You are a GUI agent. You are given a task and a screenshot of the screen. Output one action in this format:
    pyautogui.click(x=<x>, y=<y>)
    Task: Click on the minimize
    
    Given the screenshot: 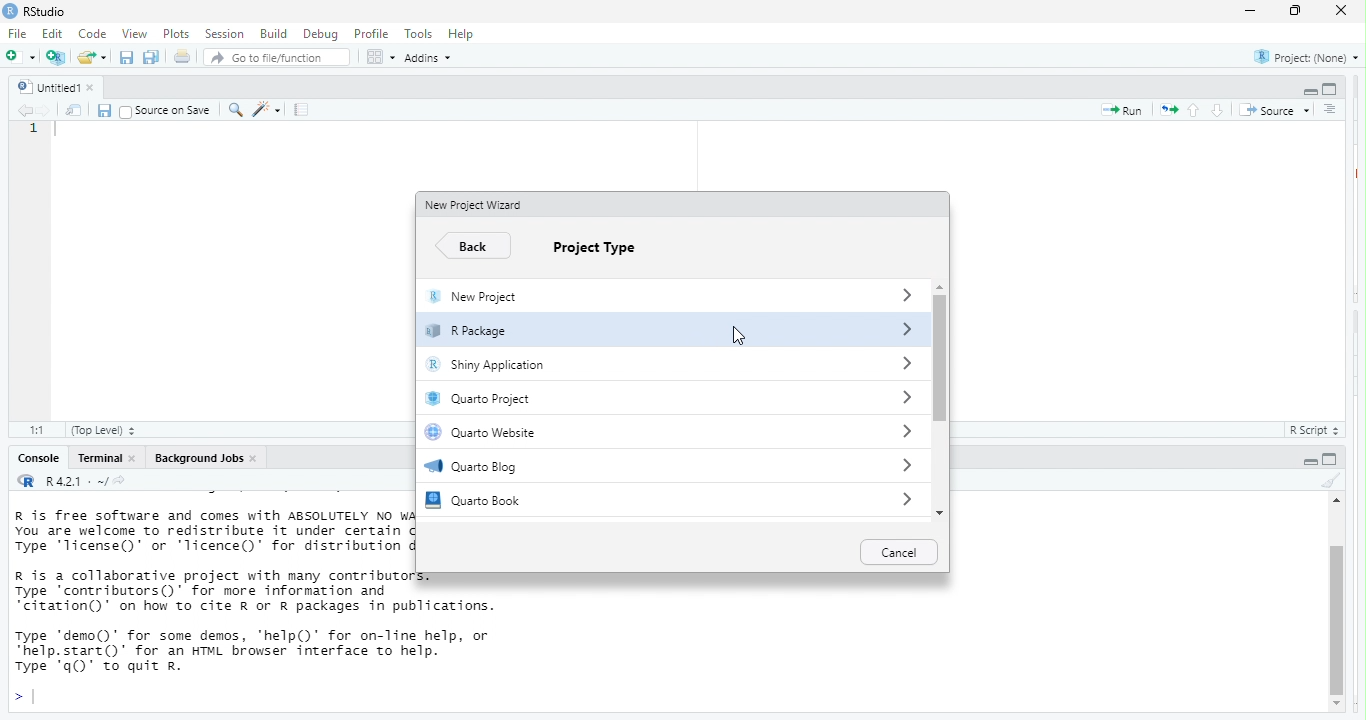 What is the action you would take?
    pyautogui.click(x=1250, y=11)
    